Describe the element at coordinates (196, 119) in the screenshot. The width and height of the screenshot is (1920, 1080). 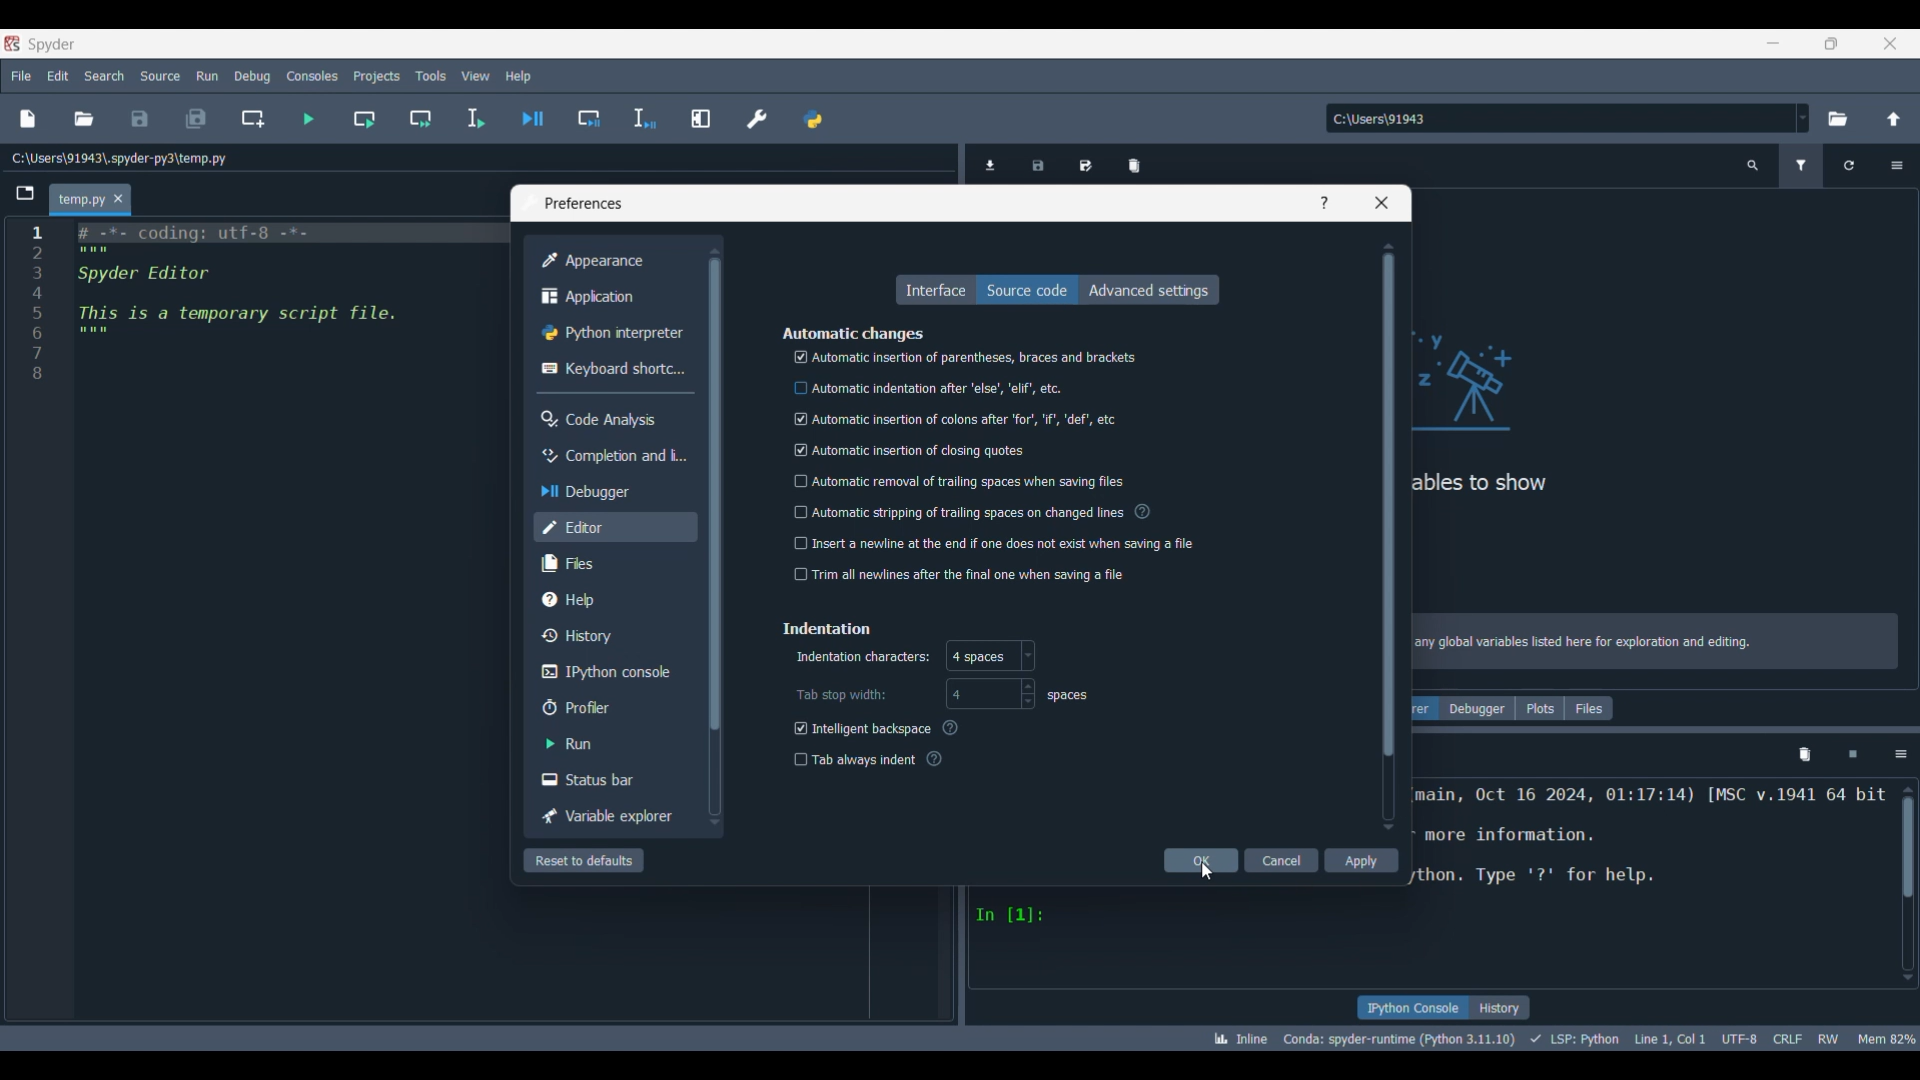
I see `Save all files` at that location.